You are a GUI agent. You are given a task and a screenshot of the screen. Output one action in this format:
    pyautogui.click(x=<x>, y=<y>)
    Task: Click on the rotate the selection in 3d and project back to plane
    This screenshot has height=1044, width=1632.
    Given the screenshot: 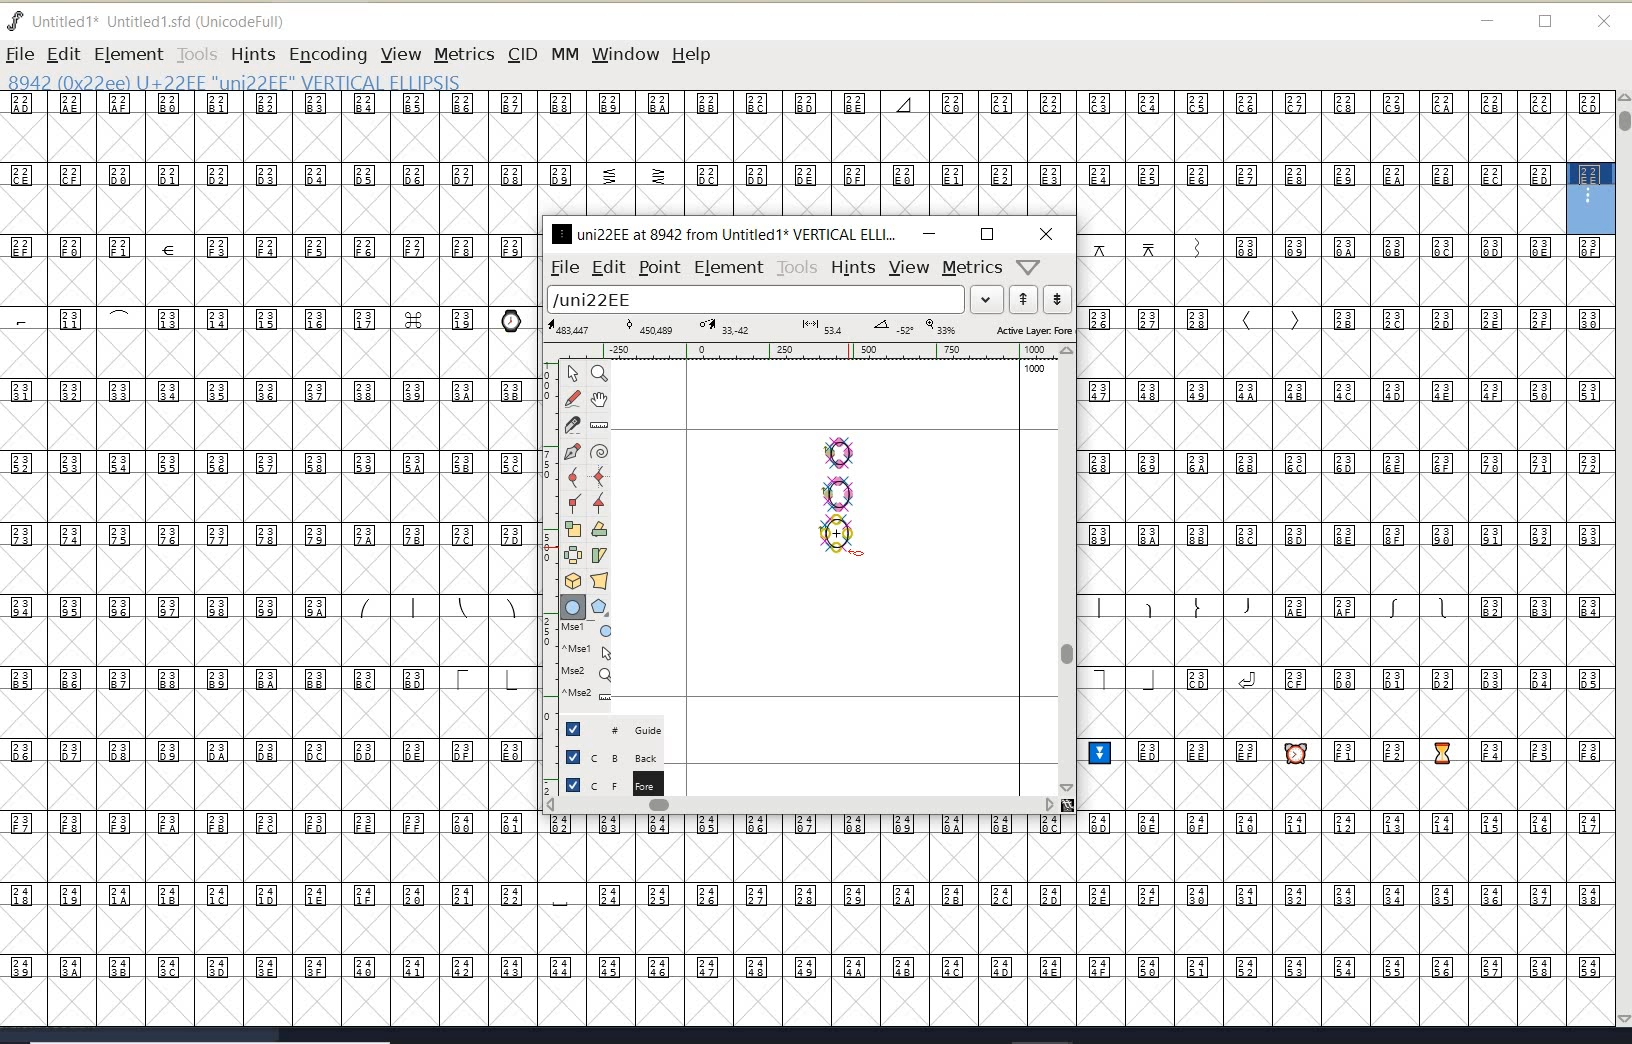 What is the action you would take?
    pyautogui.click(x=573, y=581)
    